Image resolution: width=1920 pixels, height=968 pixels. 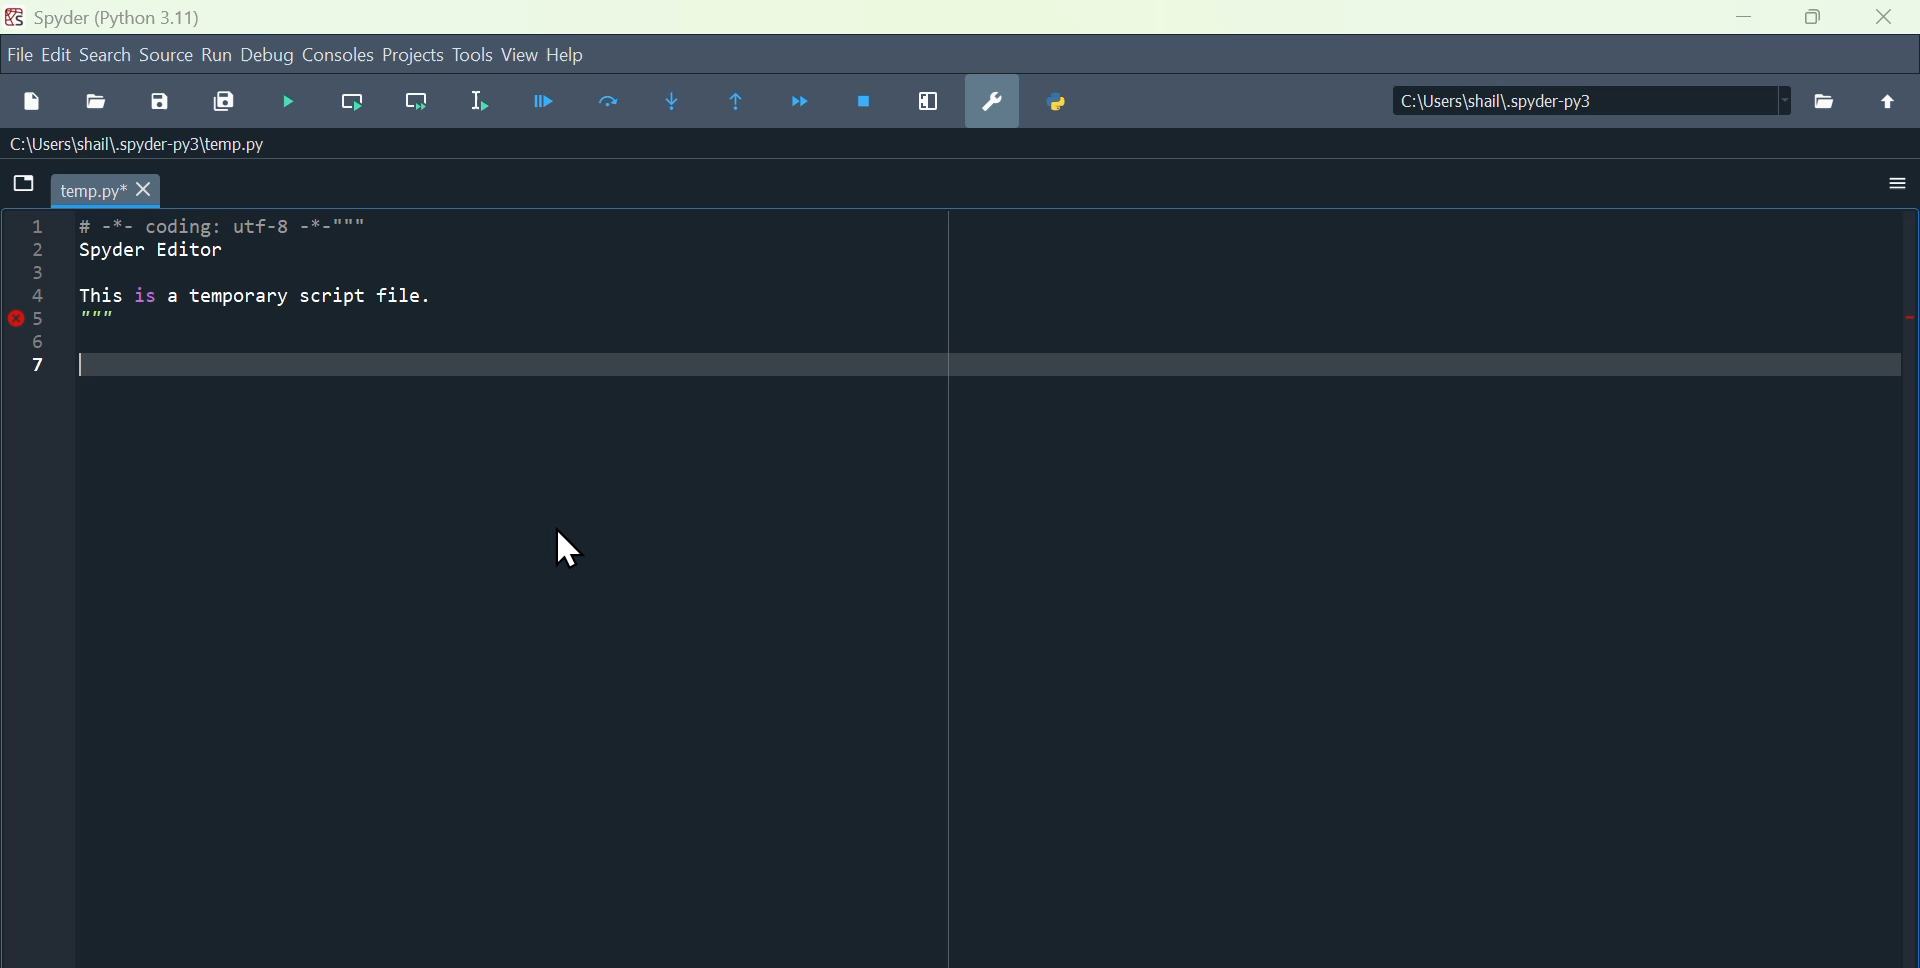 What do you see at coordinates (268, 54) in the screenshot?
I see `Debug` at bounding box center [268, 54].